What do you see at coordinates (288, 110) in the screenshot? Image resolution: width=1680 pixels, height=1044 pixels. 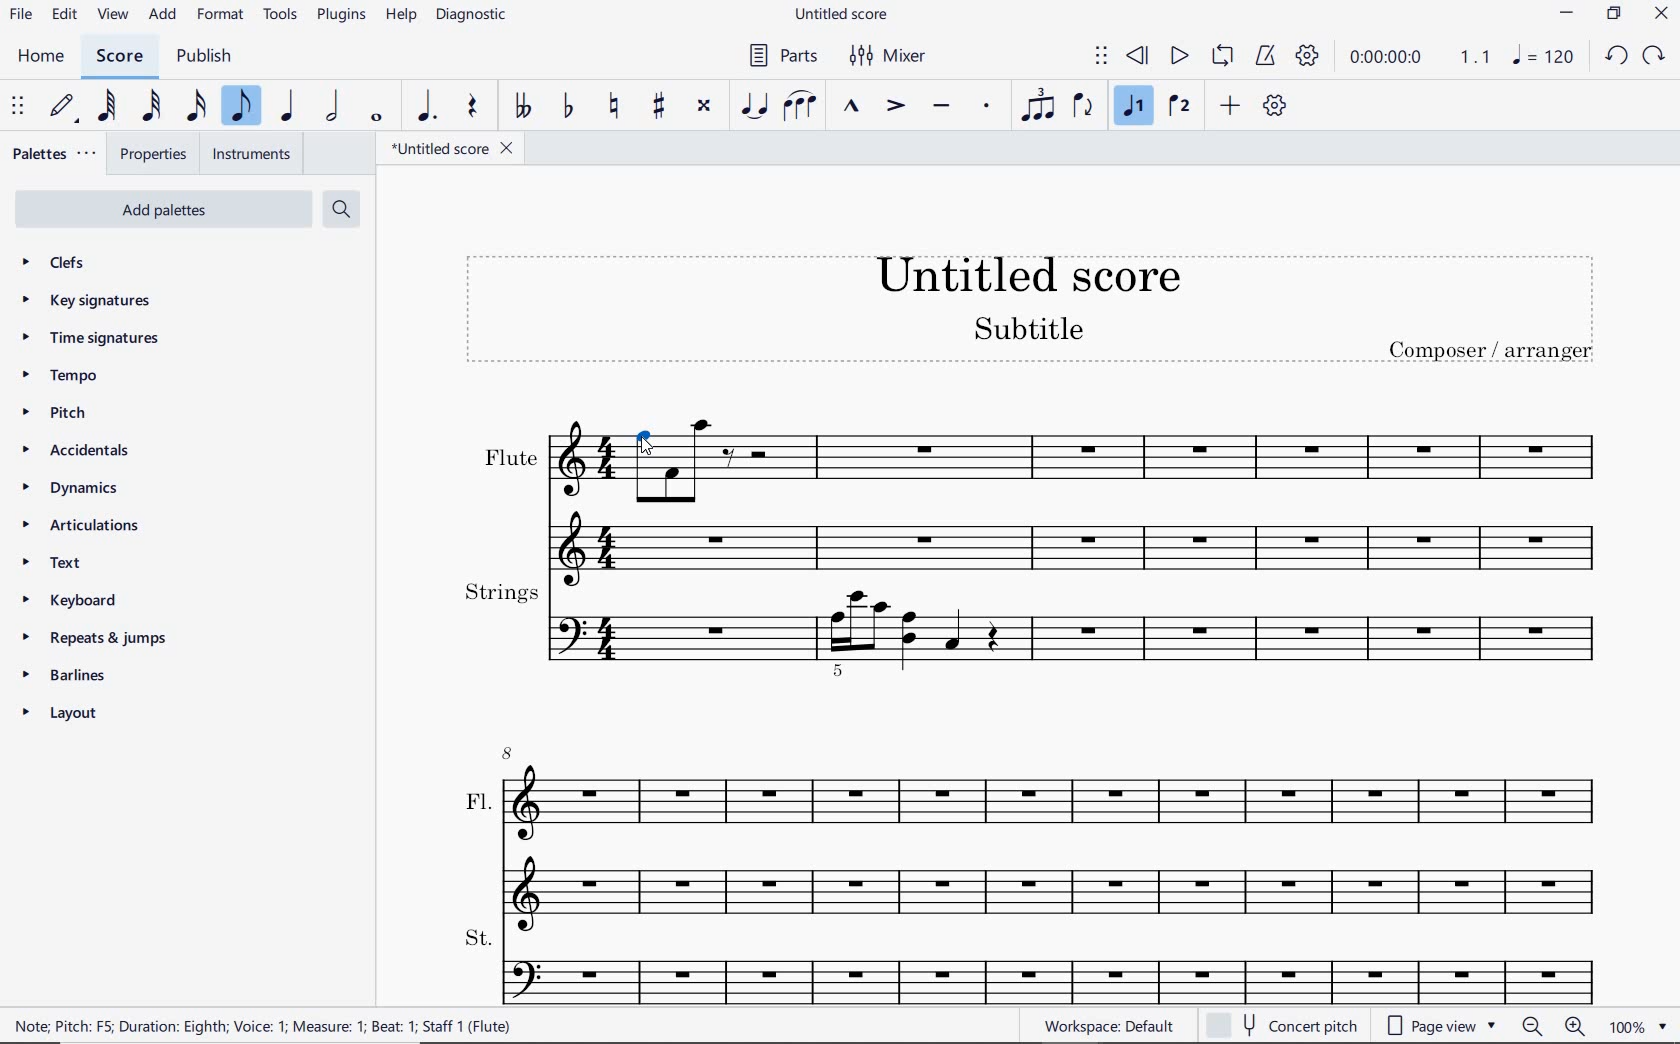 I see `QUARTER NOTE` at bounding box center [288, 110].